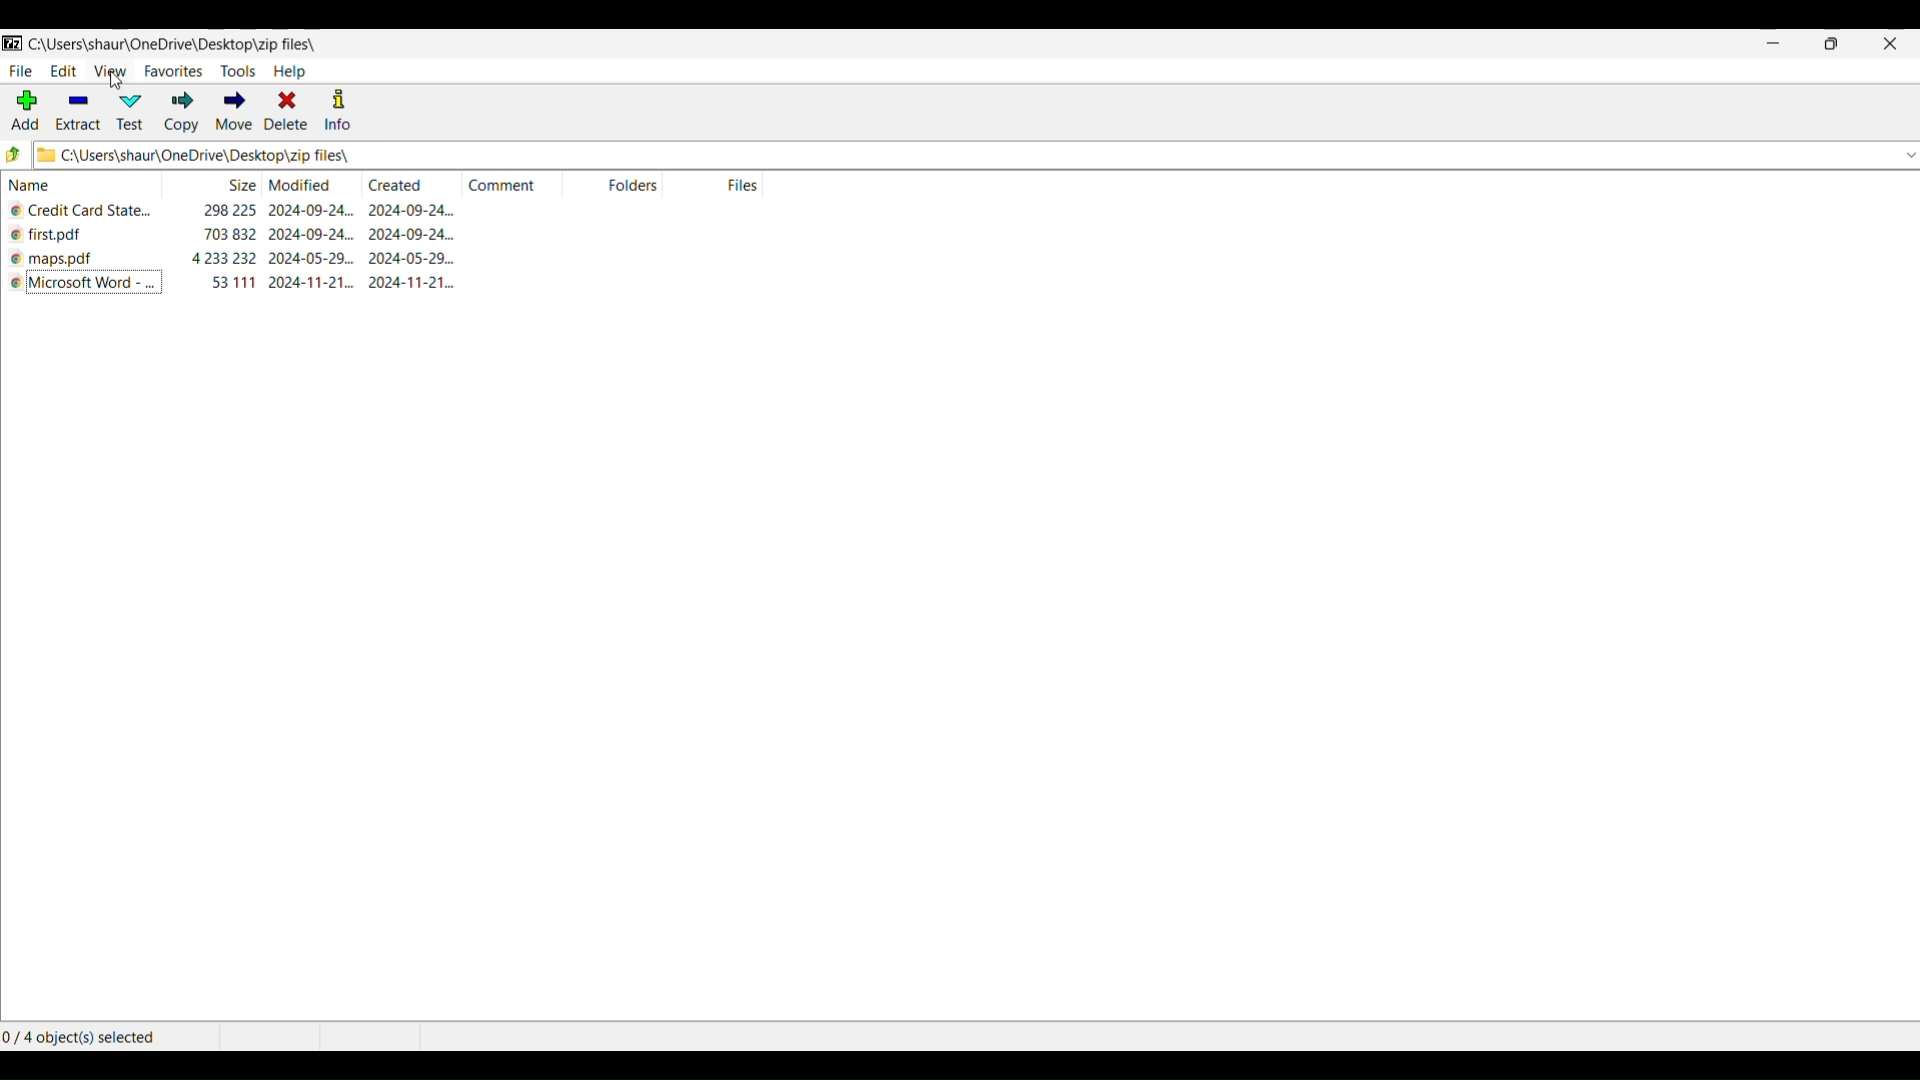  What do you see at coordinates (178, 113) in the screenshot?
I see `copy` at bounding box center [178, 113].